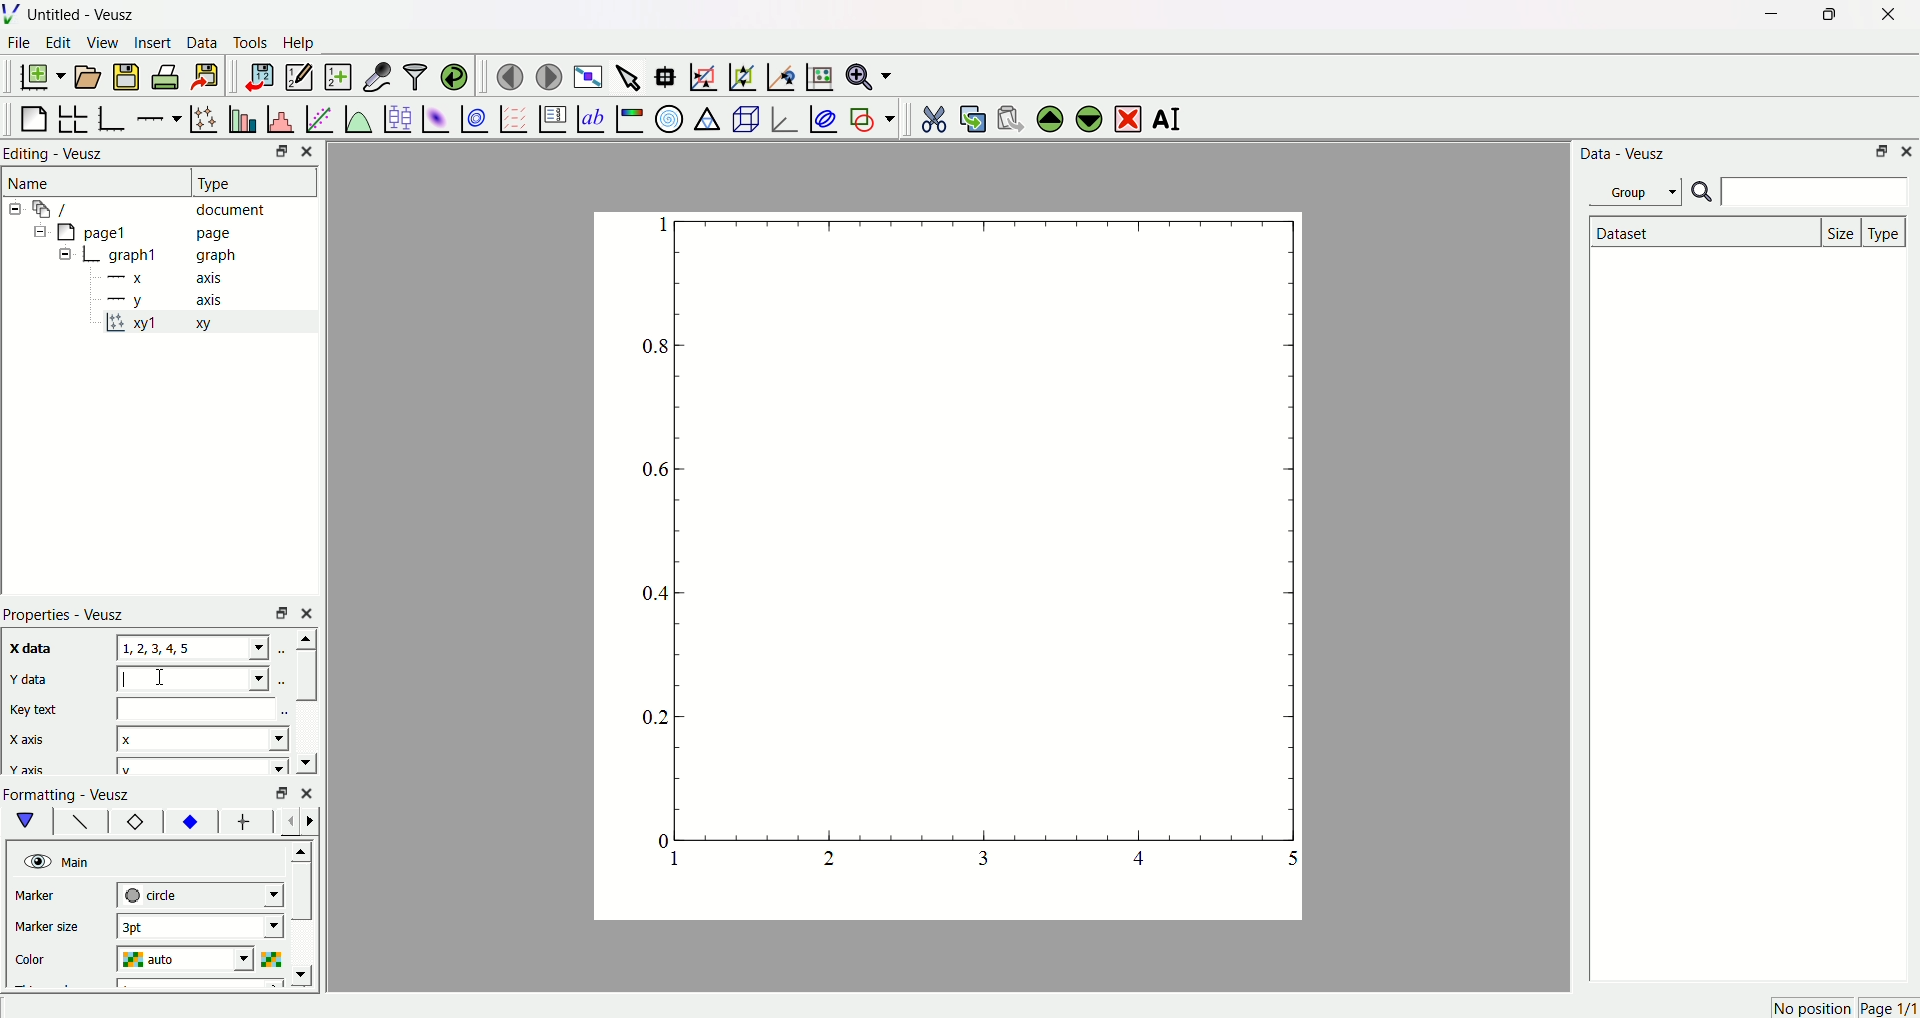 The height and width of the screenshot is (1018, 1920). Describe the element at coordinates (1888, 1009) in the screenshot. I see `page 1/1` at that location.